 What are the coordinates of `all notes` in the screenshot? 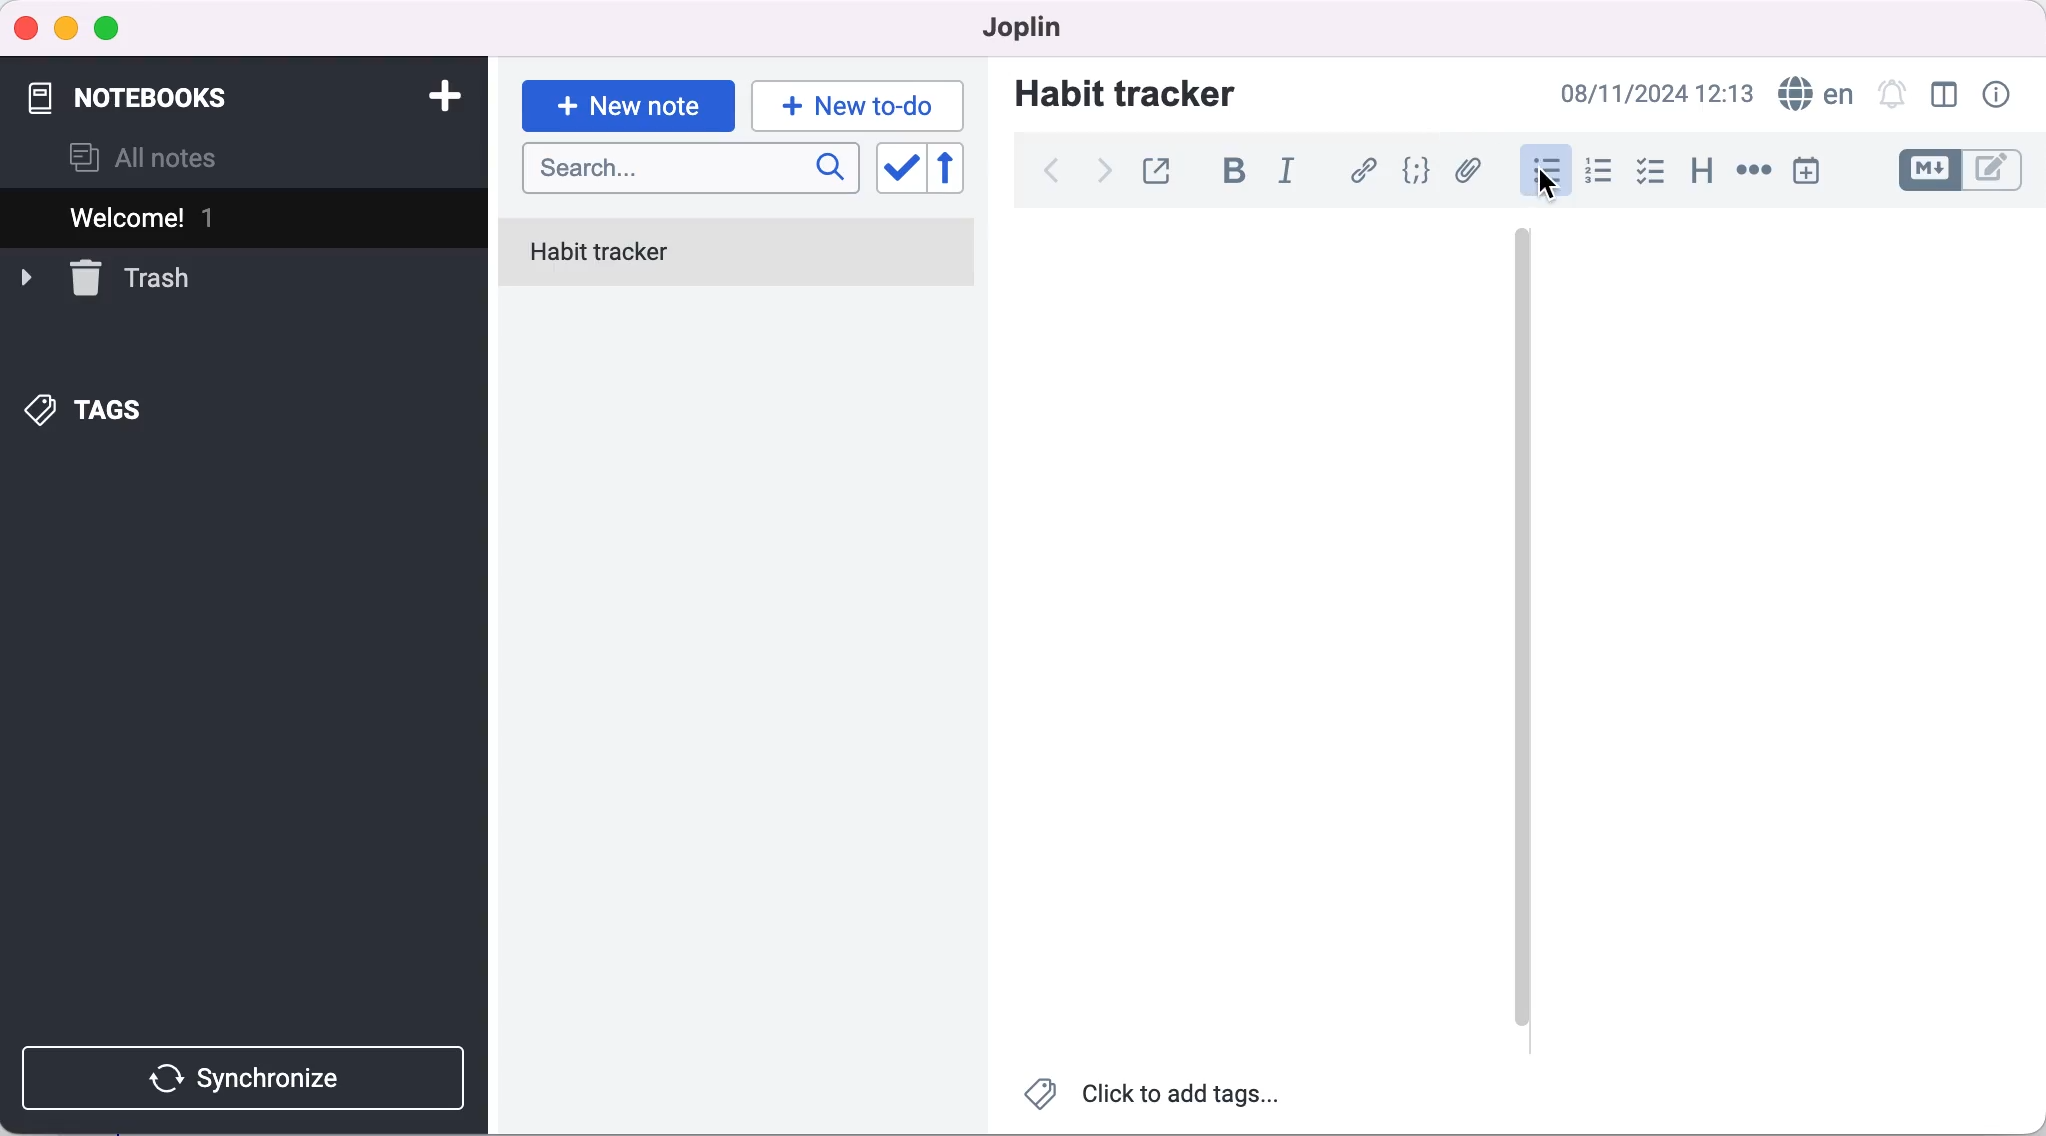 It's located at (144, 158).